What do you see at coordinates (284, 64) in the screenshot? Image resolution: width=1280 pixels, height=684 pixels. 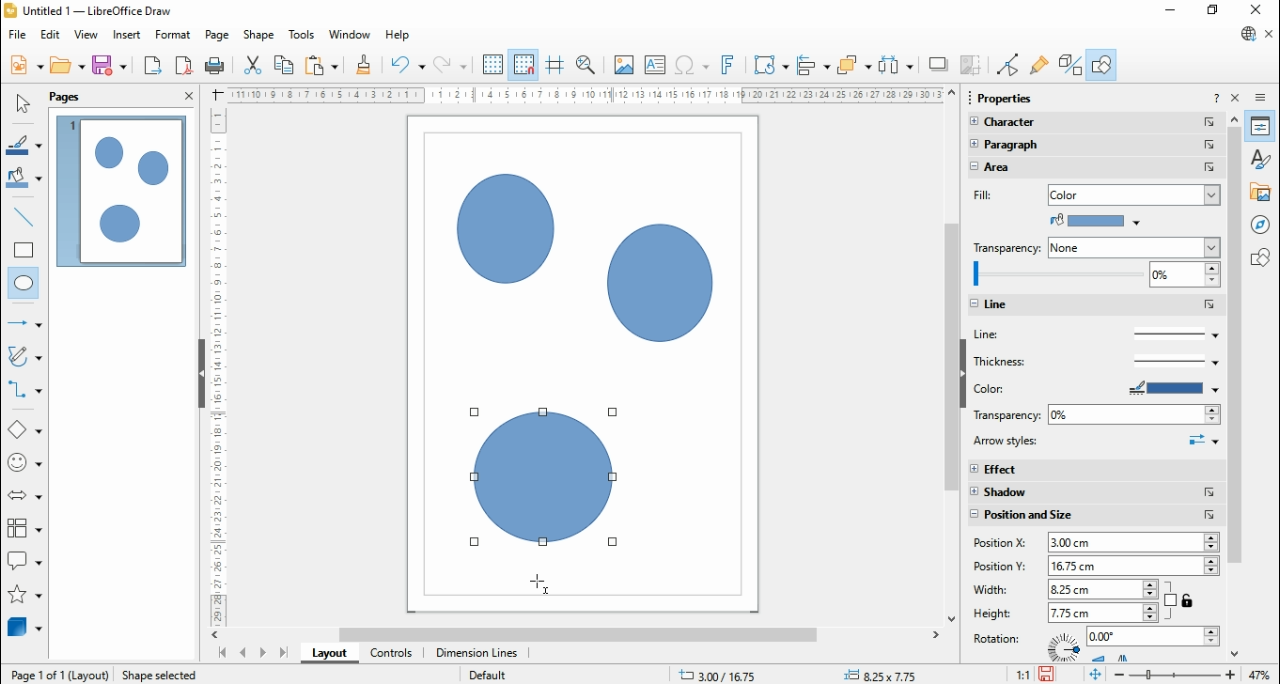 I see `copy` at bounding box center [284, 64].